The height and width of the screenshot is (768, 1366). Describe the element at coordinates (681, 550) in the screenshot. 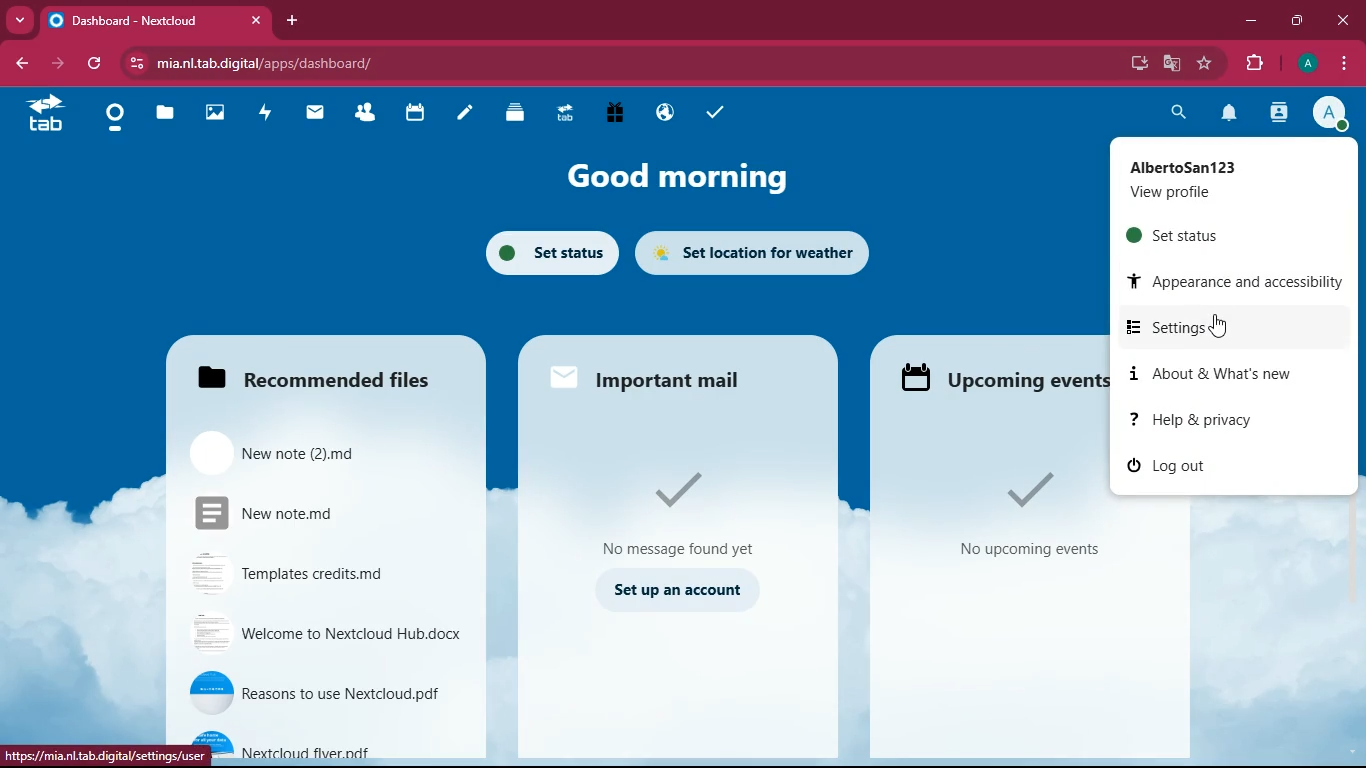

I see `No message found yet` at that location.